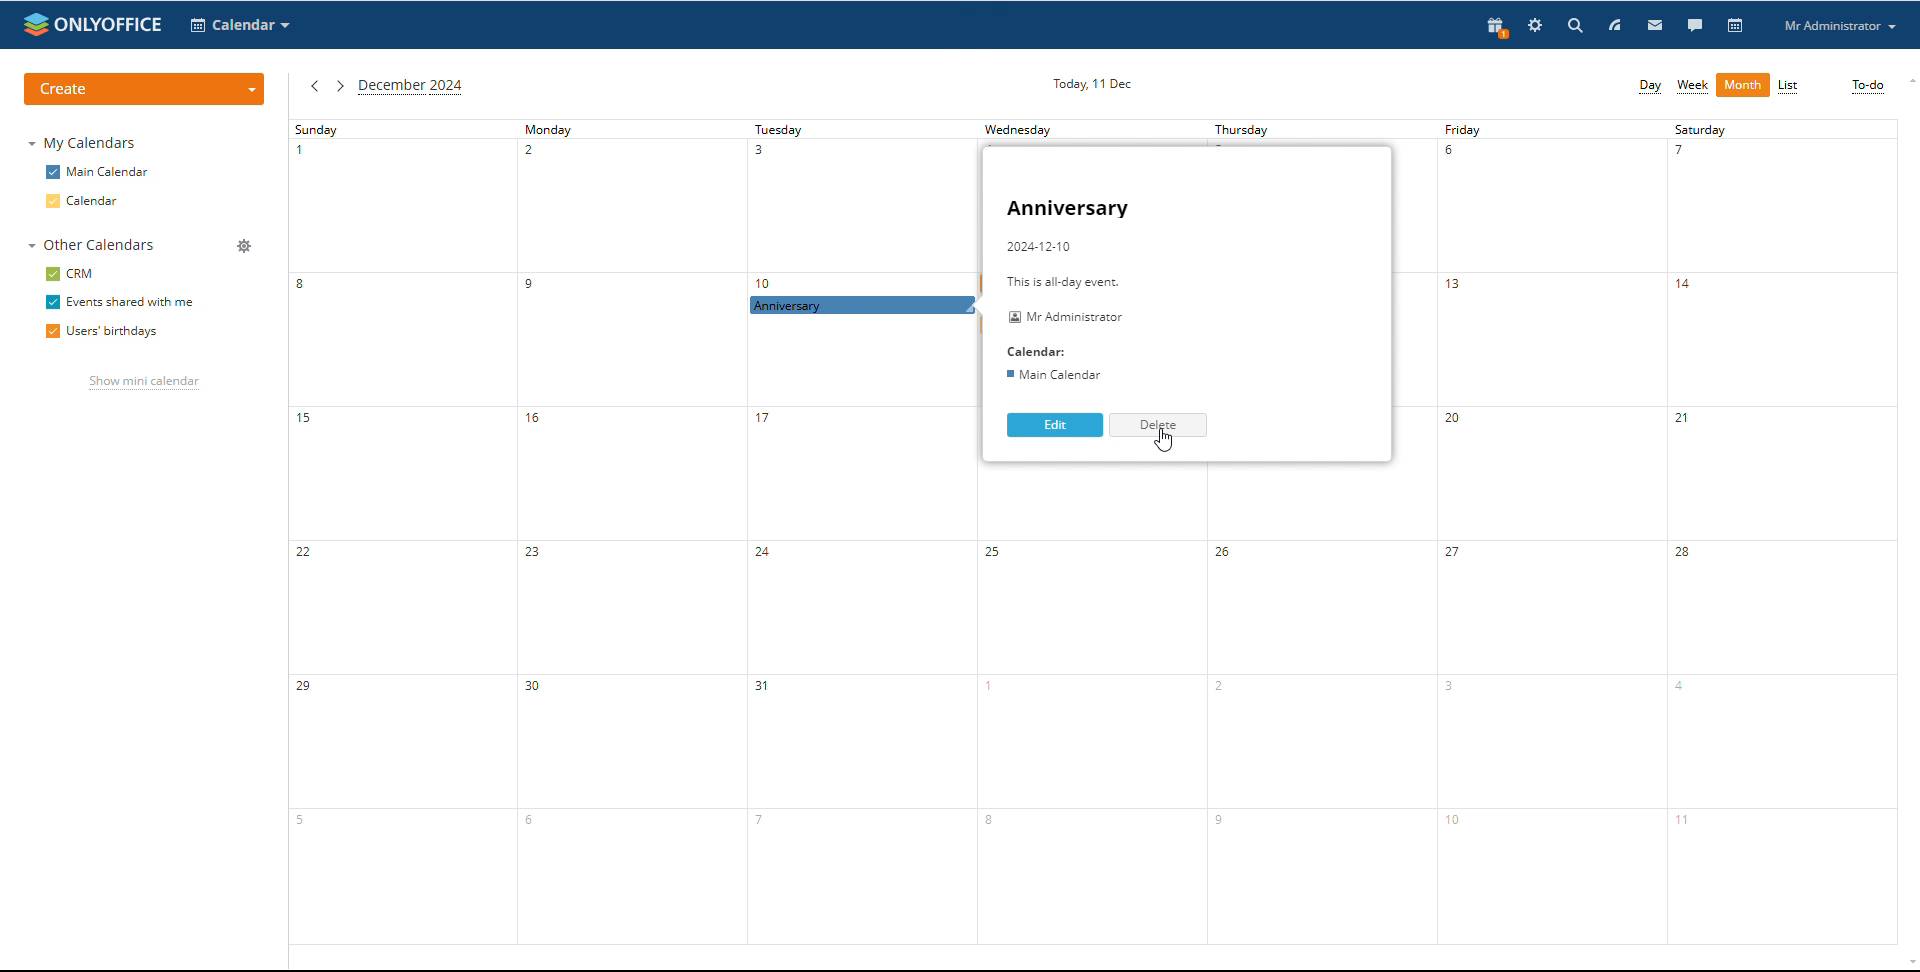  I want to click on calendar, so click(1736, 26).